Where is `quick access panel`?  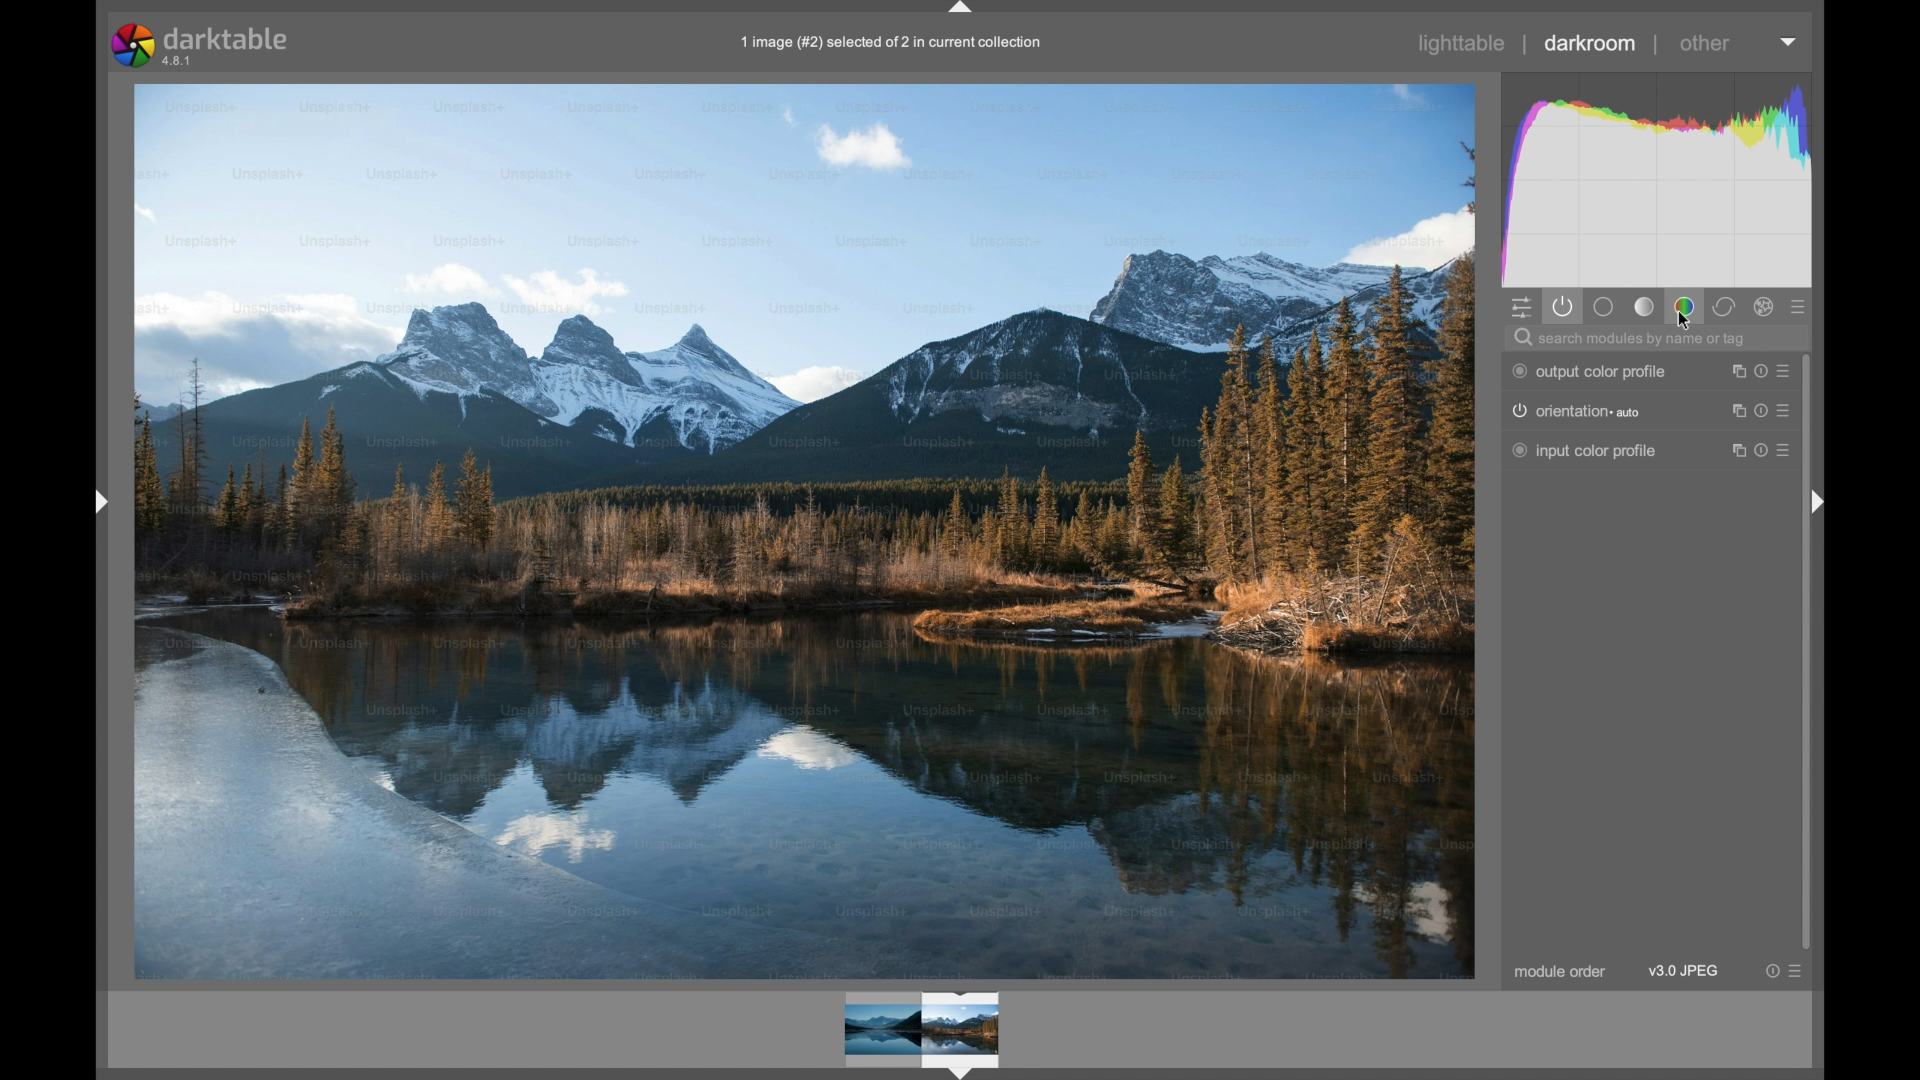 quick access panel is located at coordinates (1522, 308).